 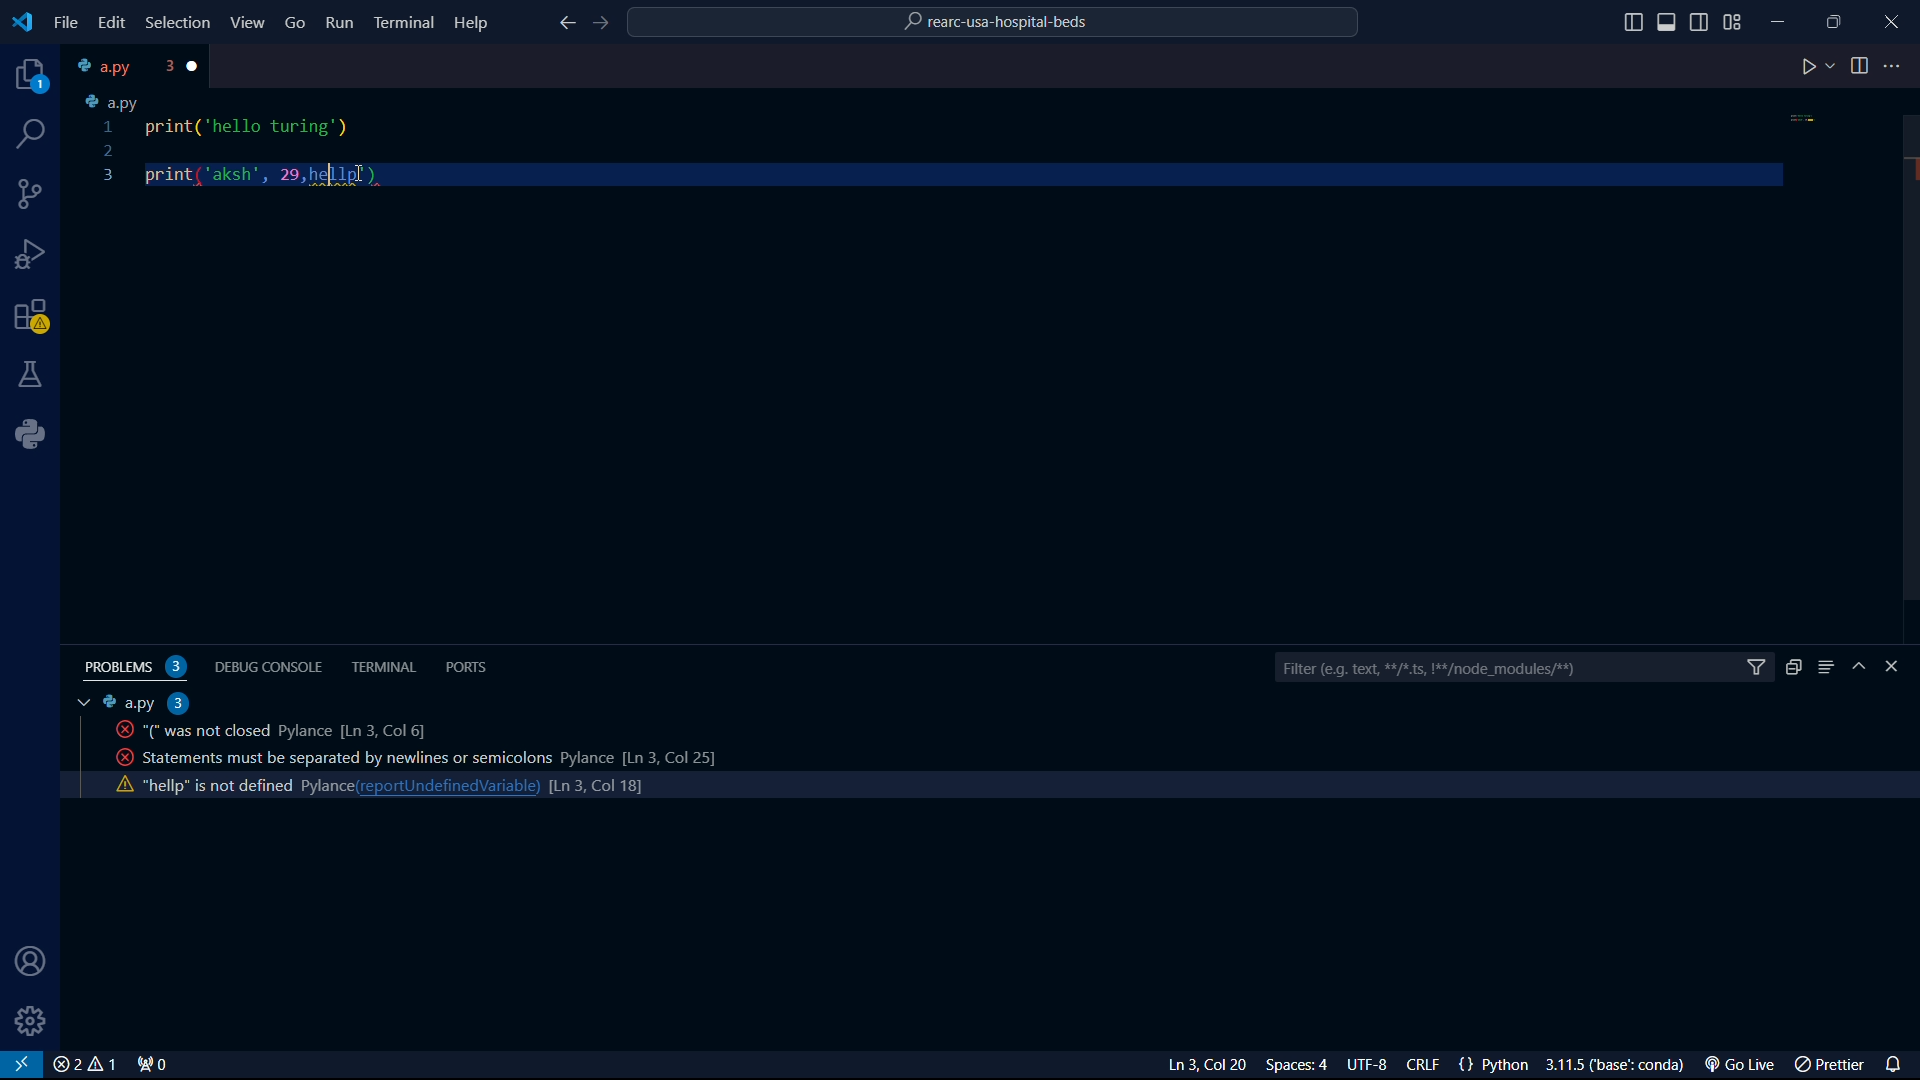 What do you see at coordinates (249, 22) in the screenshot?
I see `View` at bounding box center [249, 22].